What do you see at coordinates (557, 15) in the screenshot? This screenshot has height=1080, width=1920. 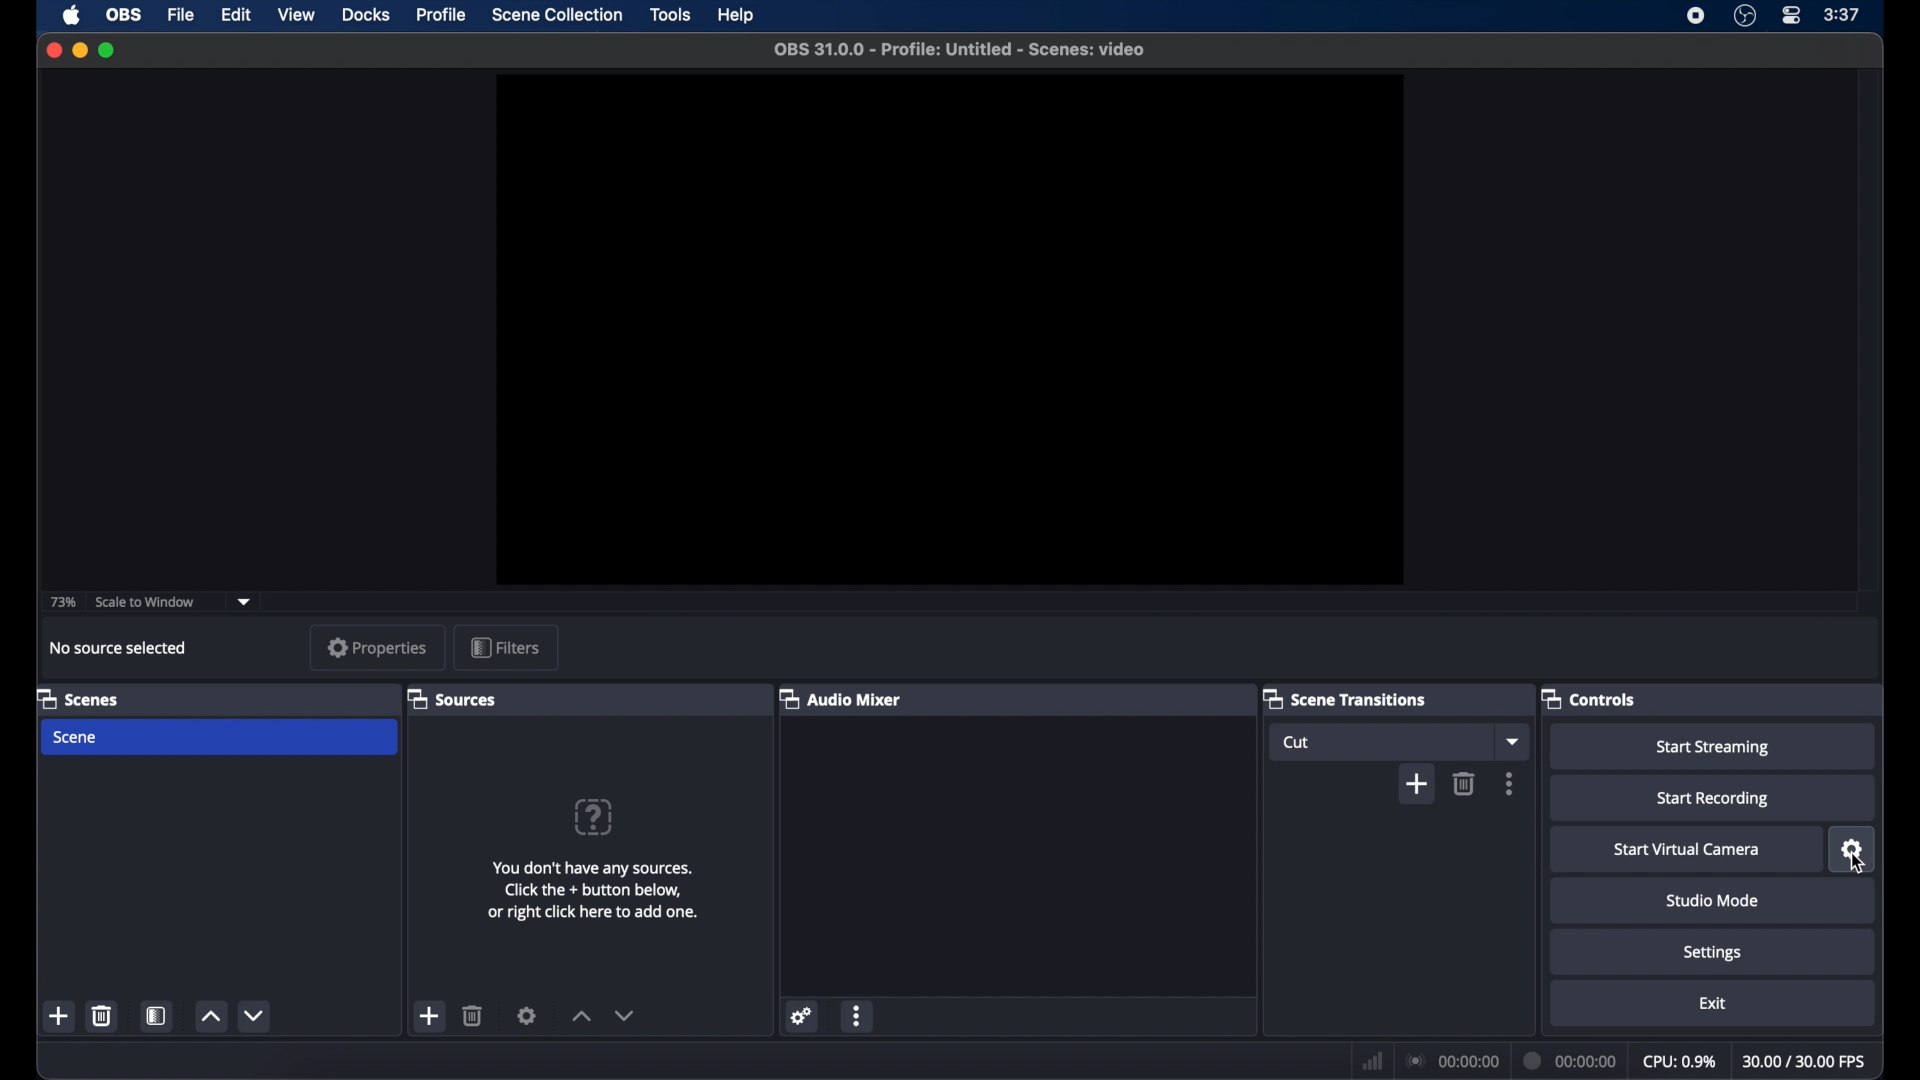 I see `scene collection` at bounding box center [557, 15].